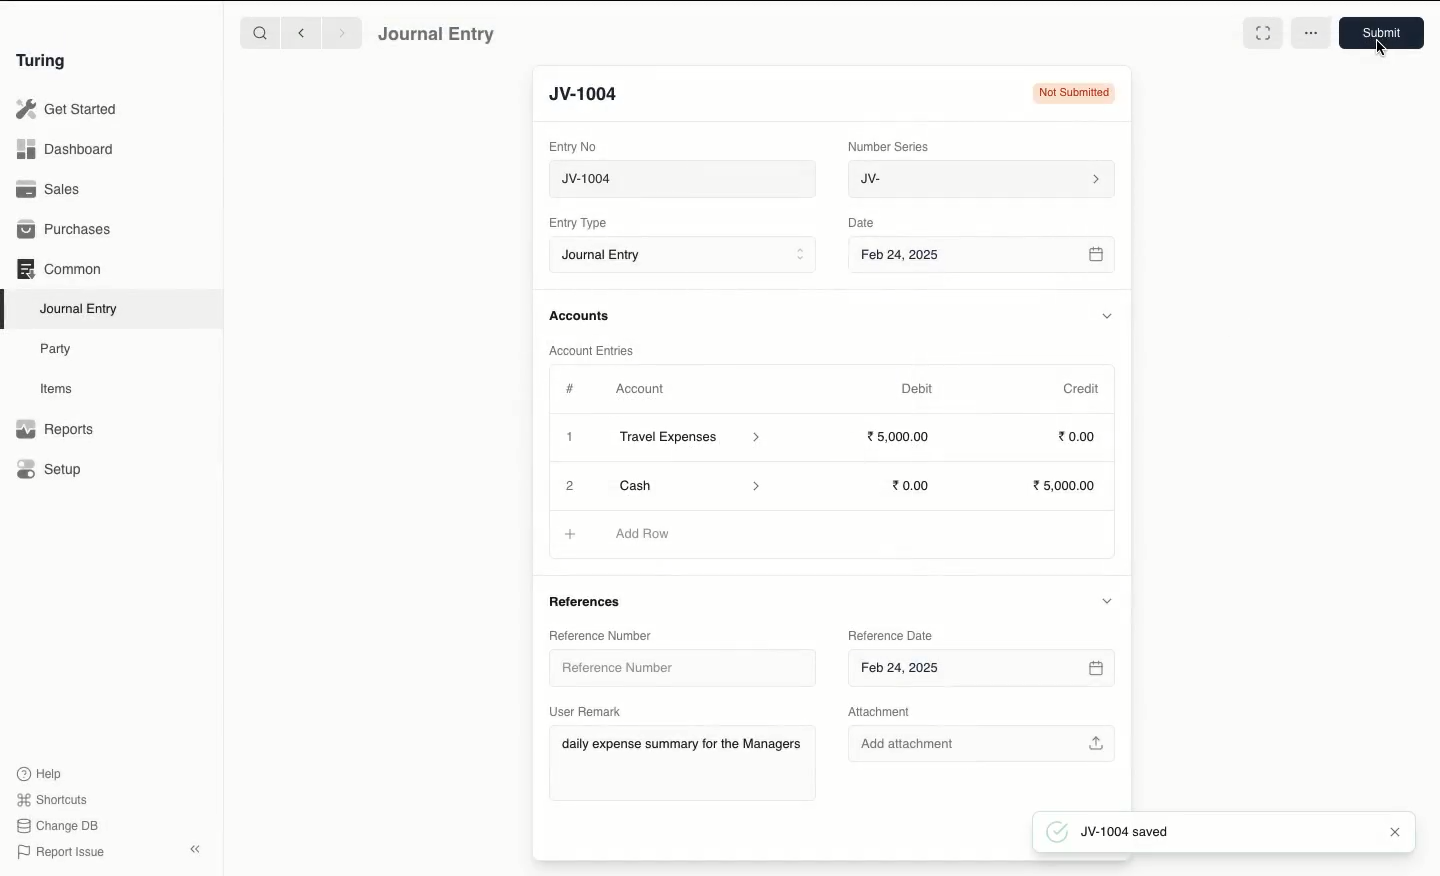 This screenshot has width=1440, height=876. What do you see at coordinates (55, 429) in the screenshot?
I see `Reports` at bounding box center [55, 429].